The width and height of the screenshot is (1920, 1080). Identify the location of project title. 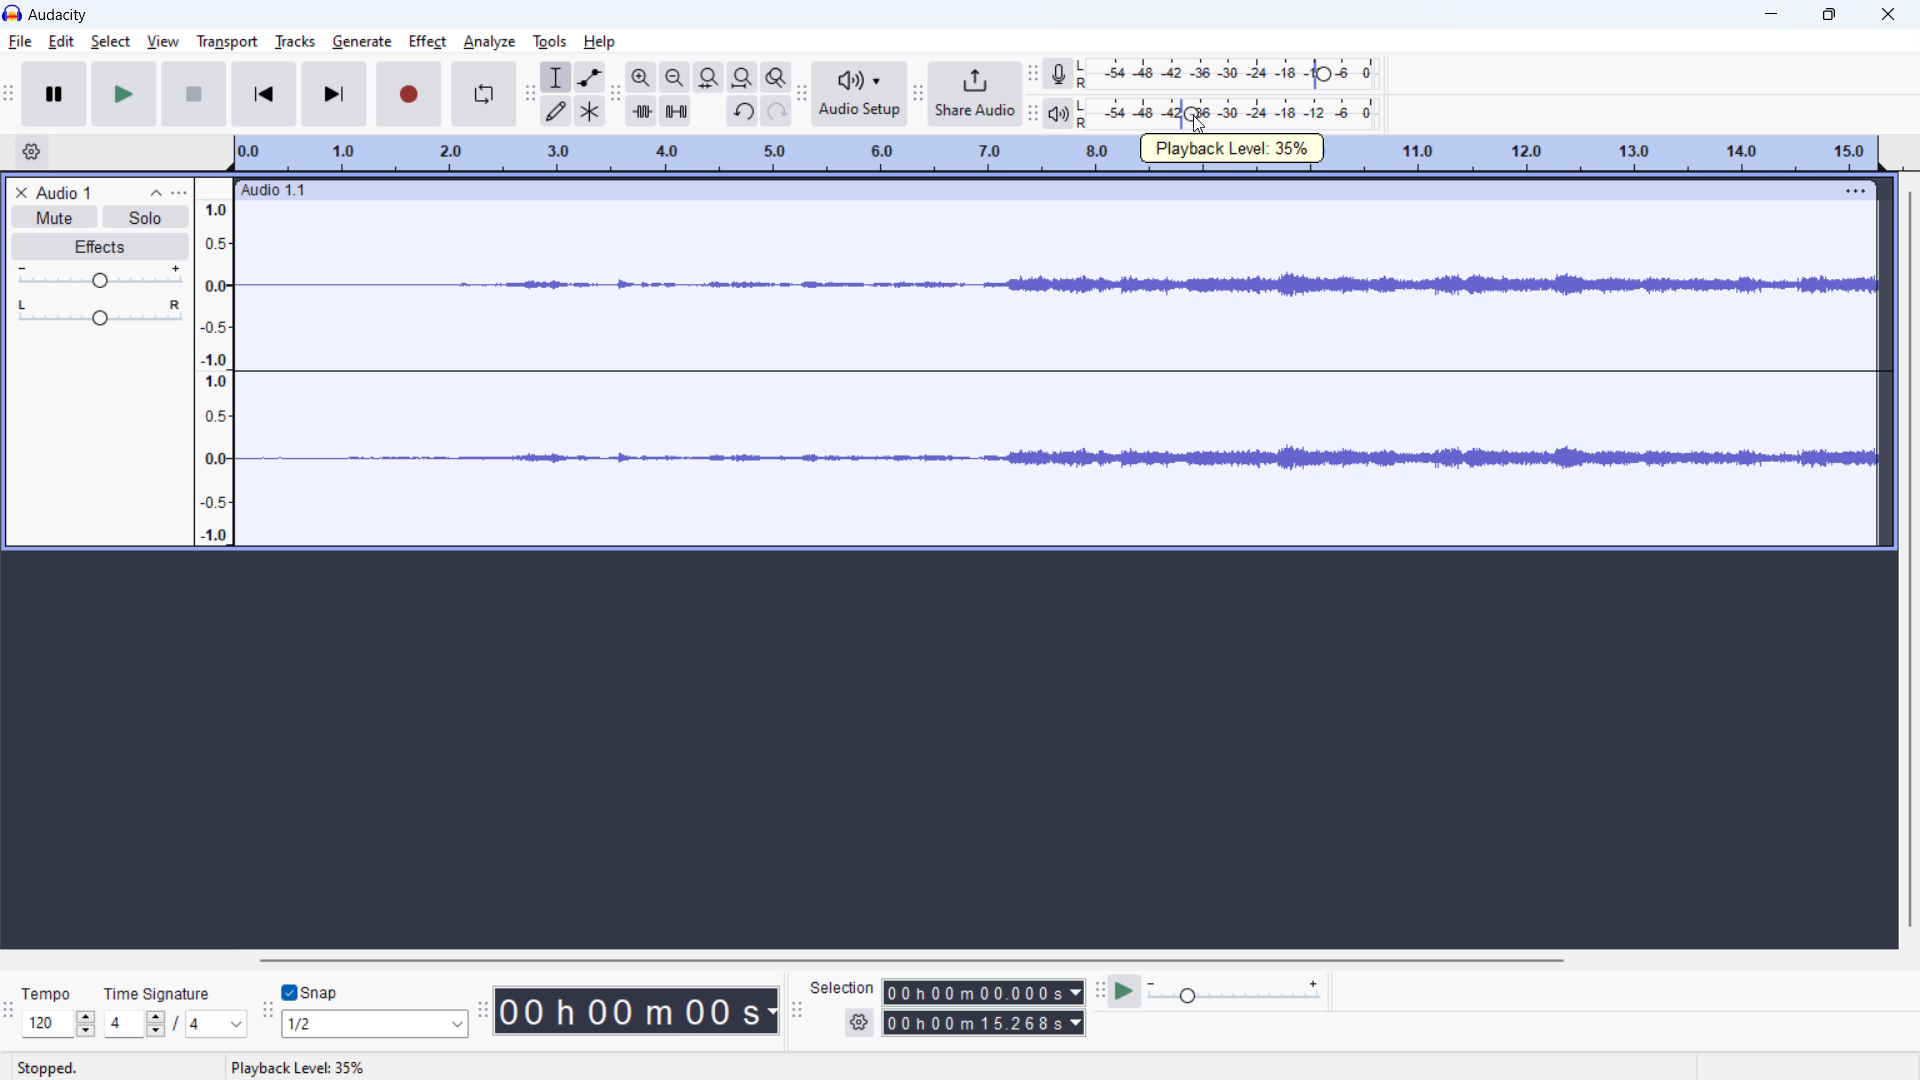
(64, 193).